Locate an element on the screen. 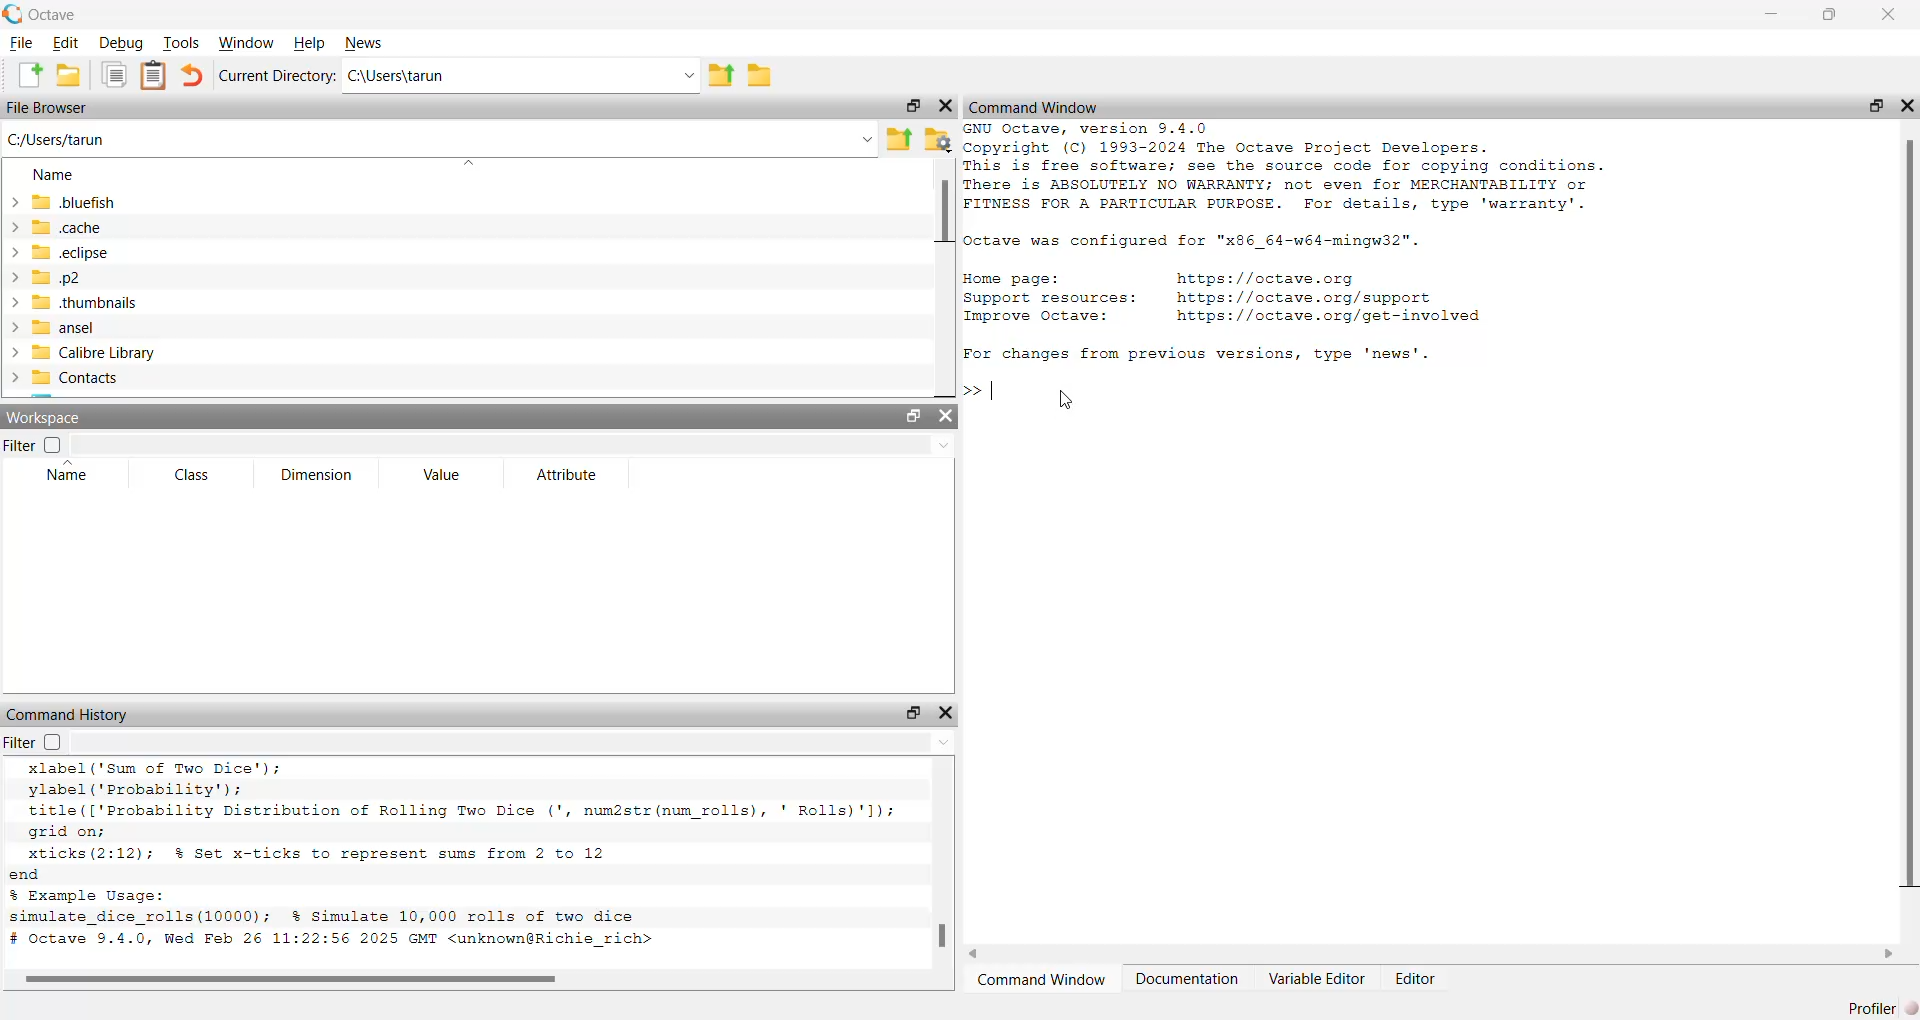  Command Window is located at coordinates (1040, 982).